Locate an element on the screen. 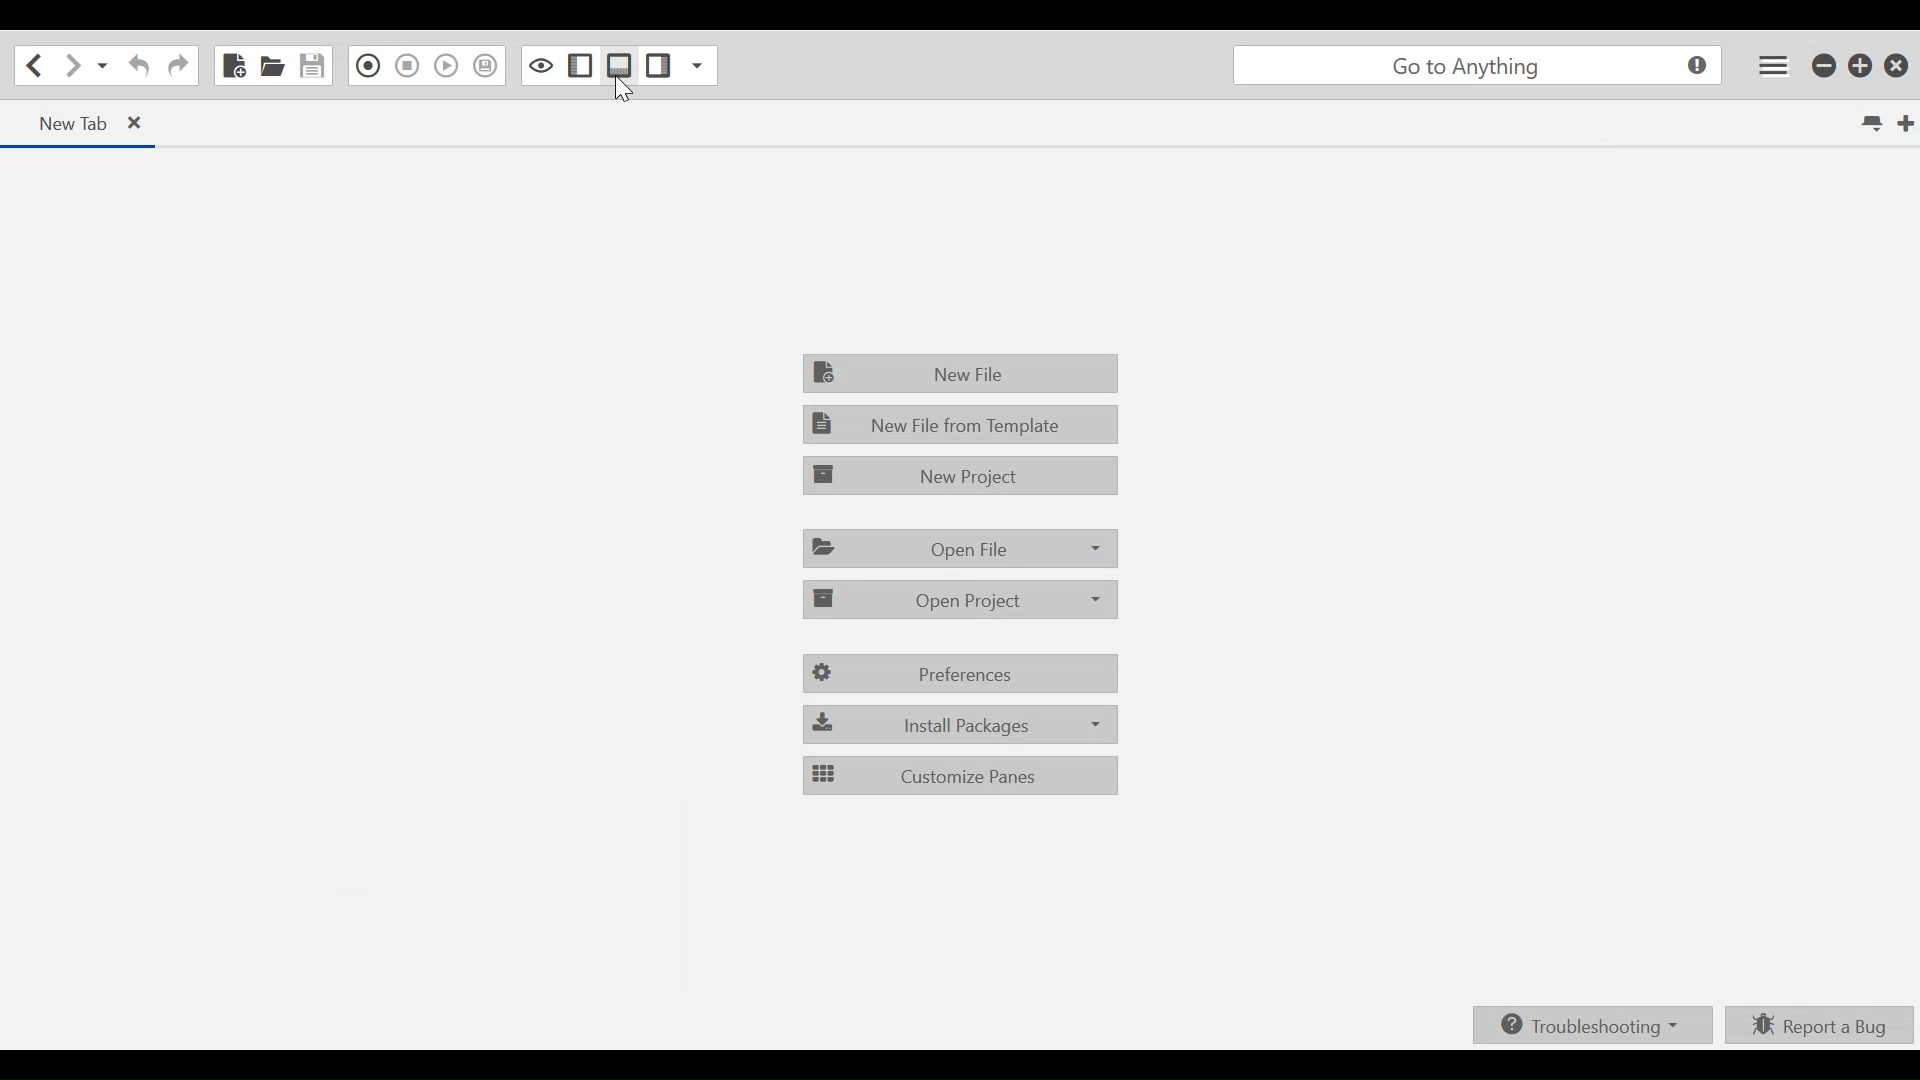  Save File is located at coordinates (313, 65).